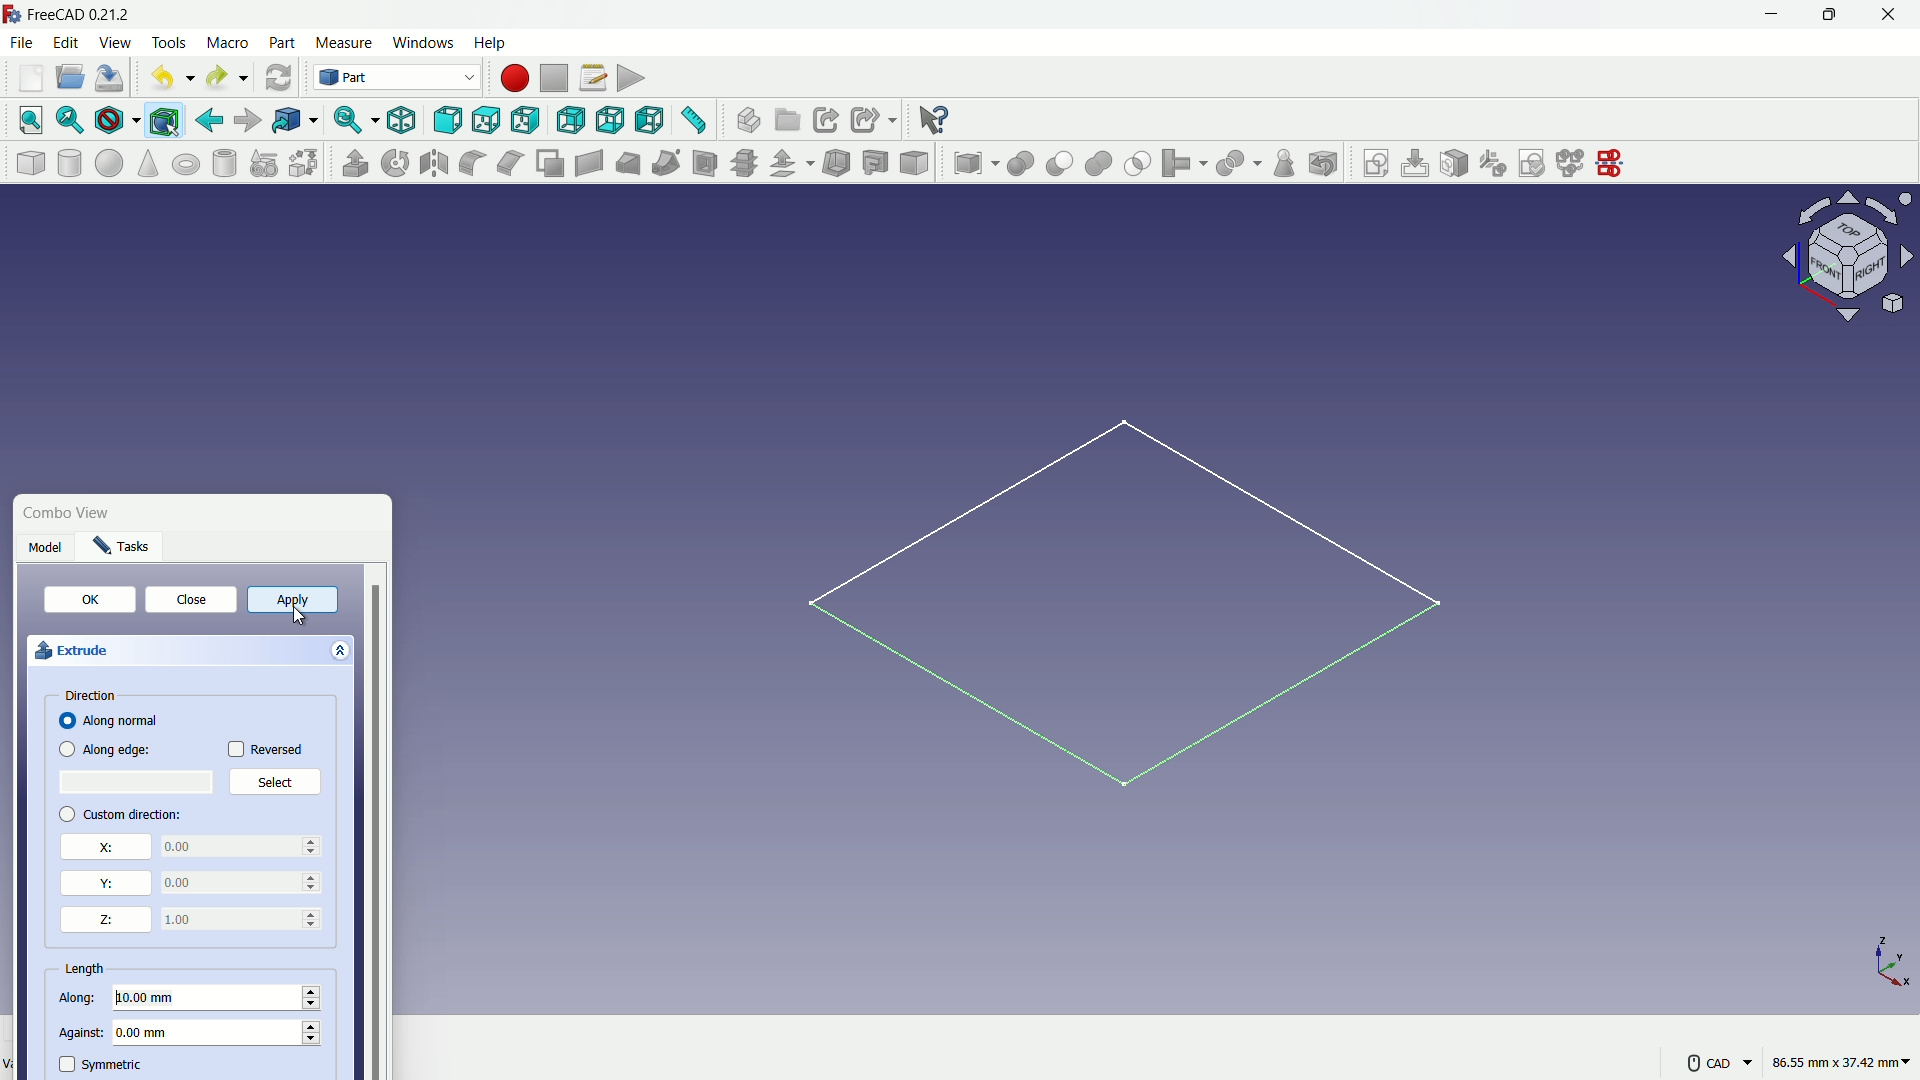 This screenshot has height=1080, width=1920. What do you see at coordinates (82, 1032) in the screenshot?
I see `against length` at bounding box center [82, 1032].